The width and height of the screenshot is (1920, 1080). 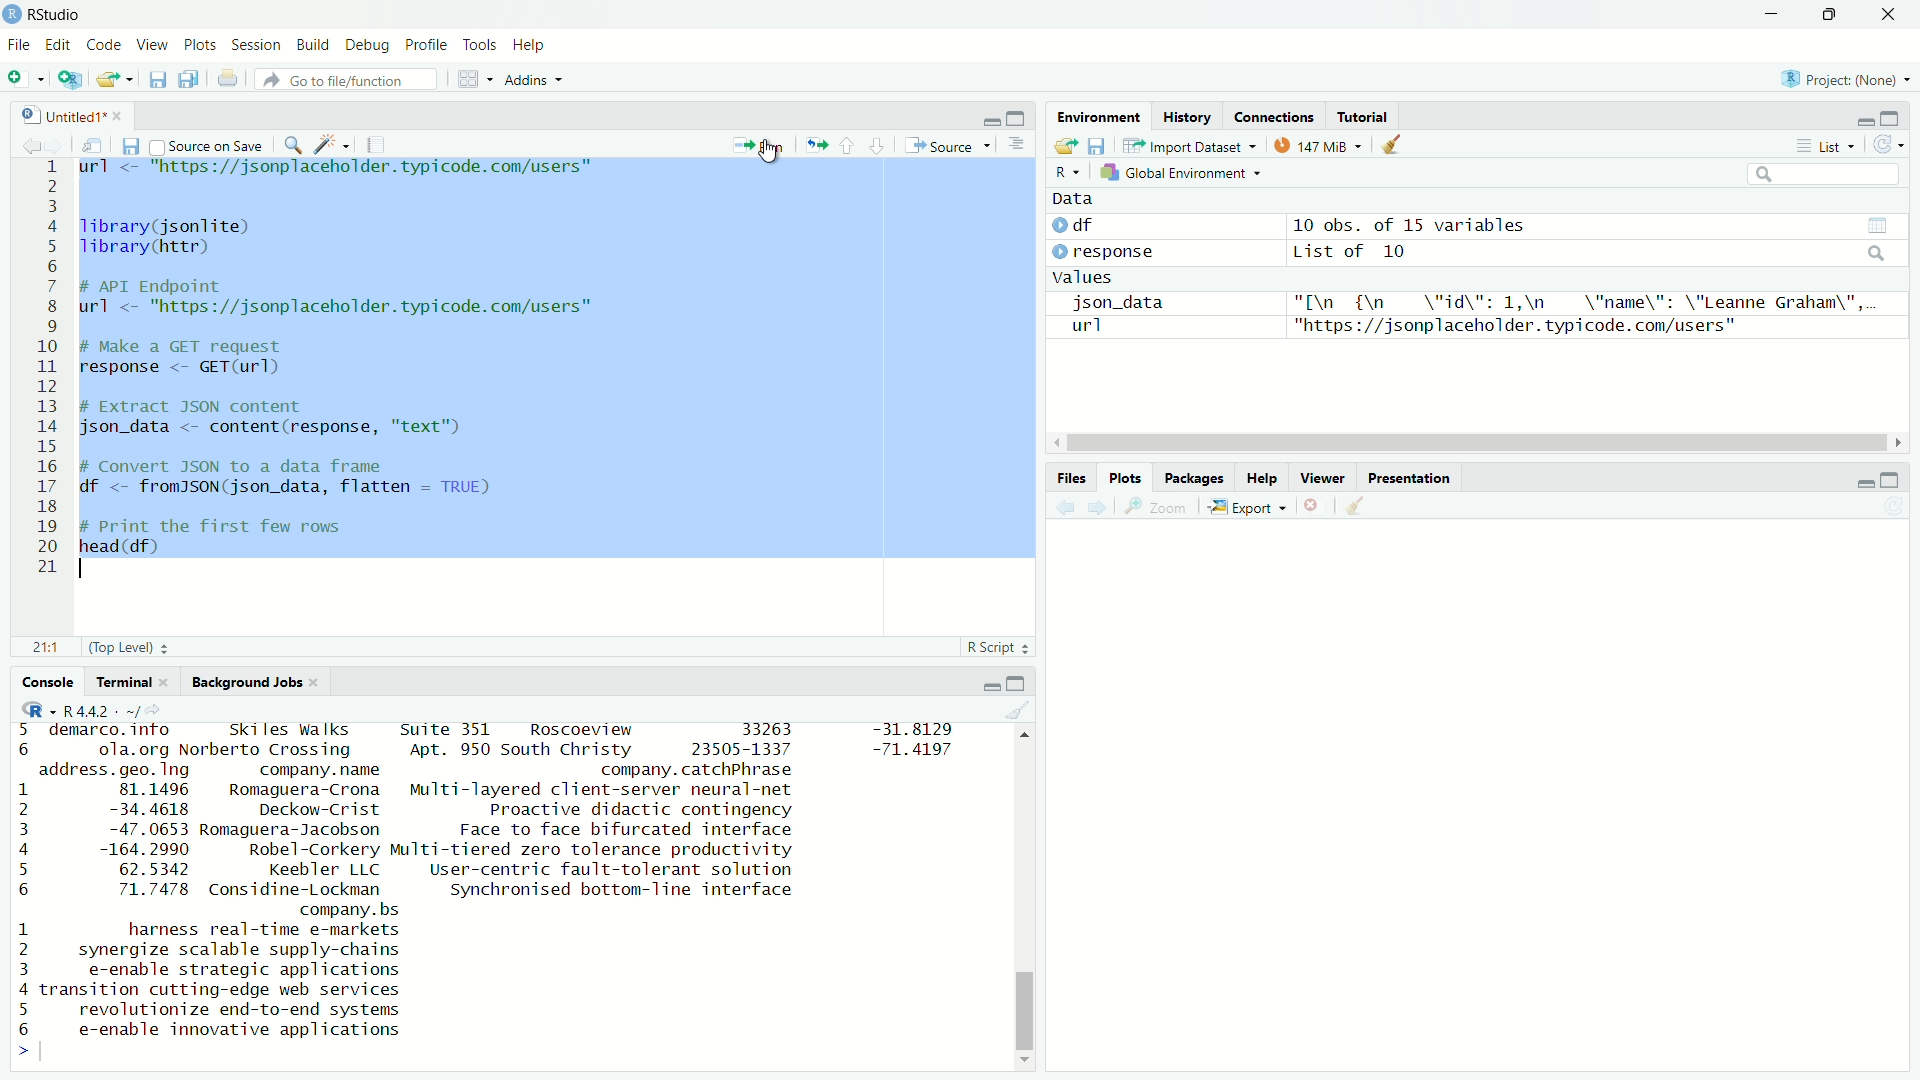 What do you see at coordinates (988, 119) in the screenshot?
I see `Minimize` at bounding box center [988, 119].